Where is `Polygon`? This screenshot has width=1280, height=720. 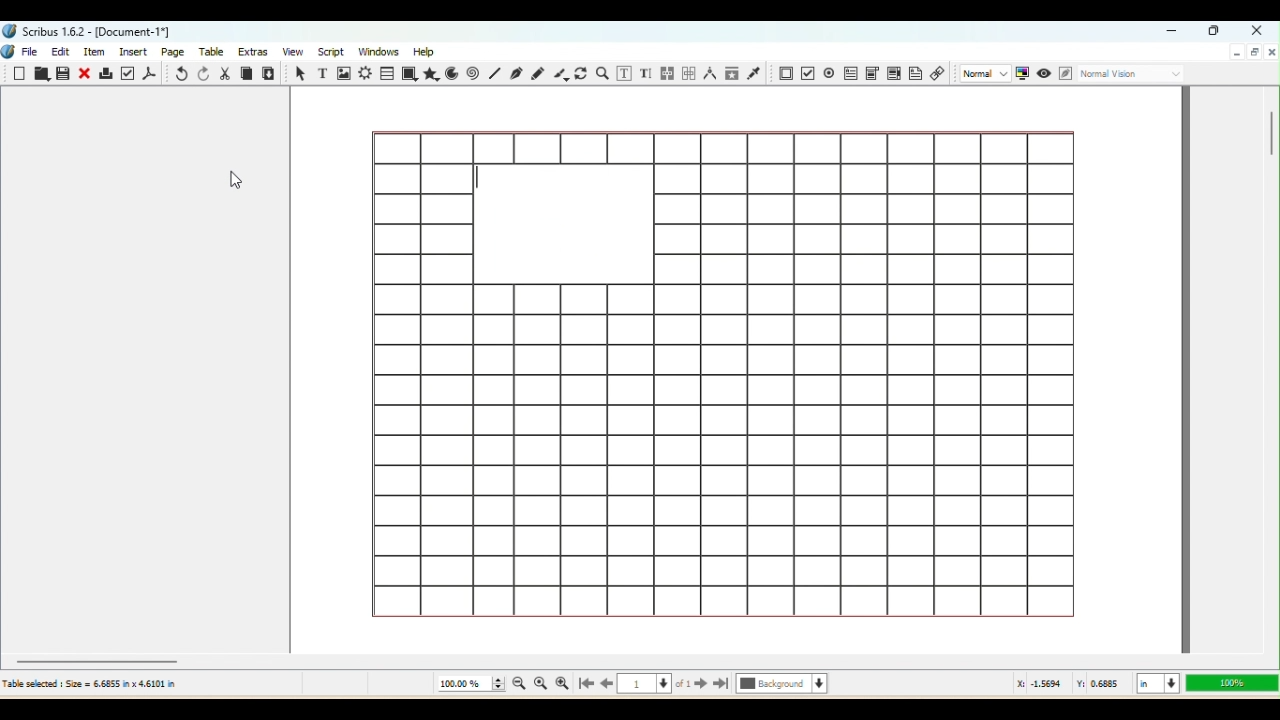 Polygon is located at coordinates (432, 75).